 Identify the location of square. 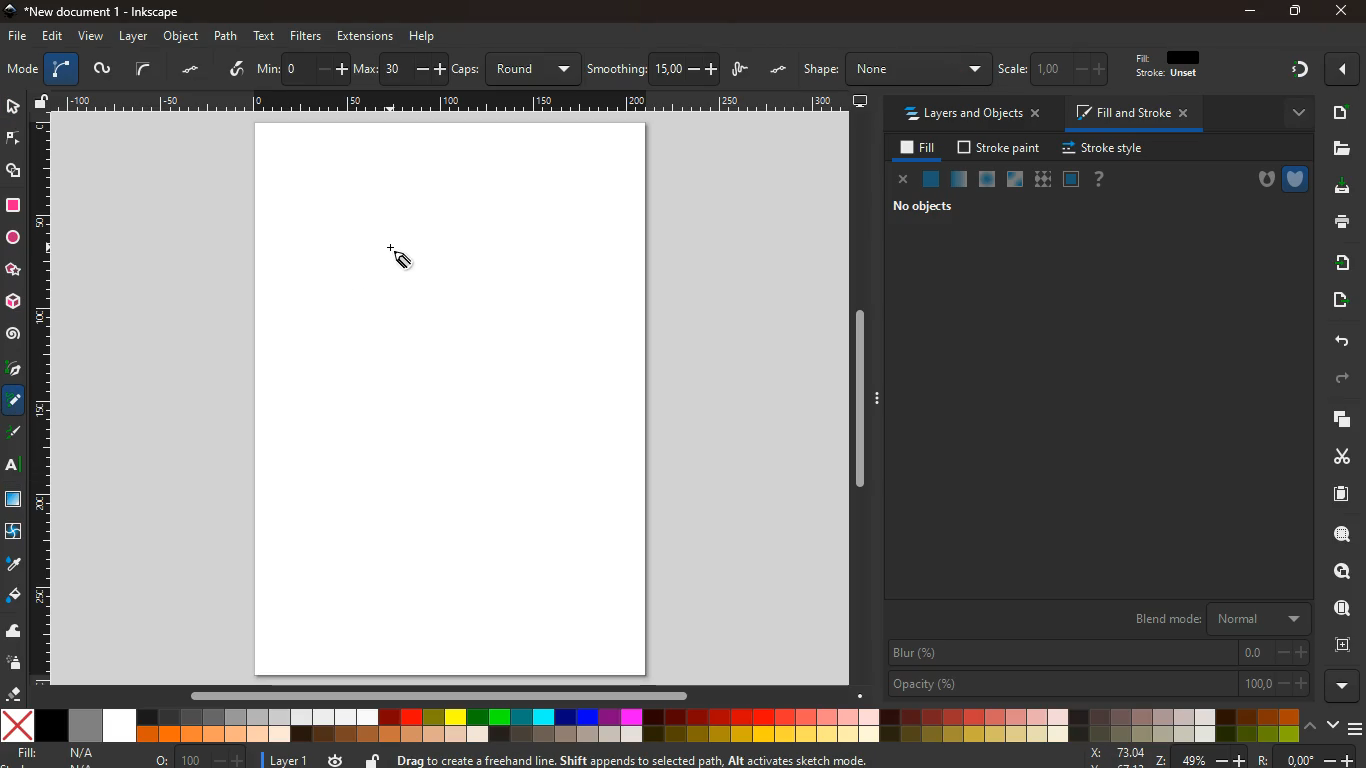
(13, 208).